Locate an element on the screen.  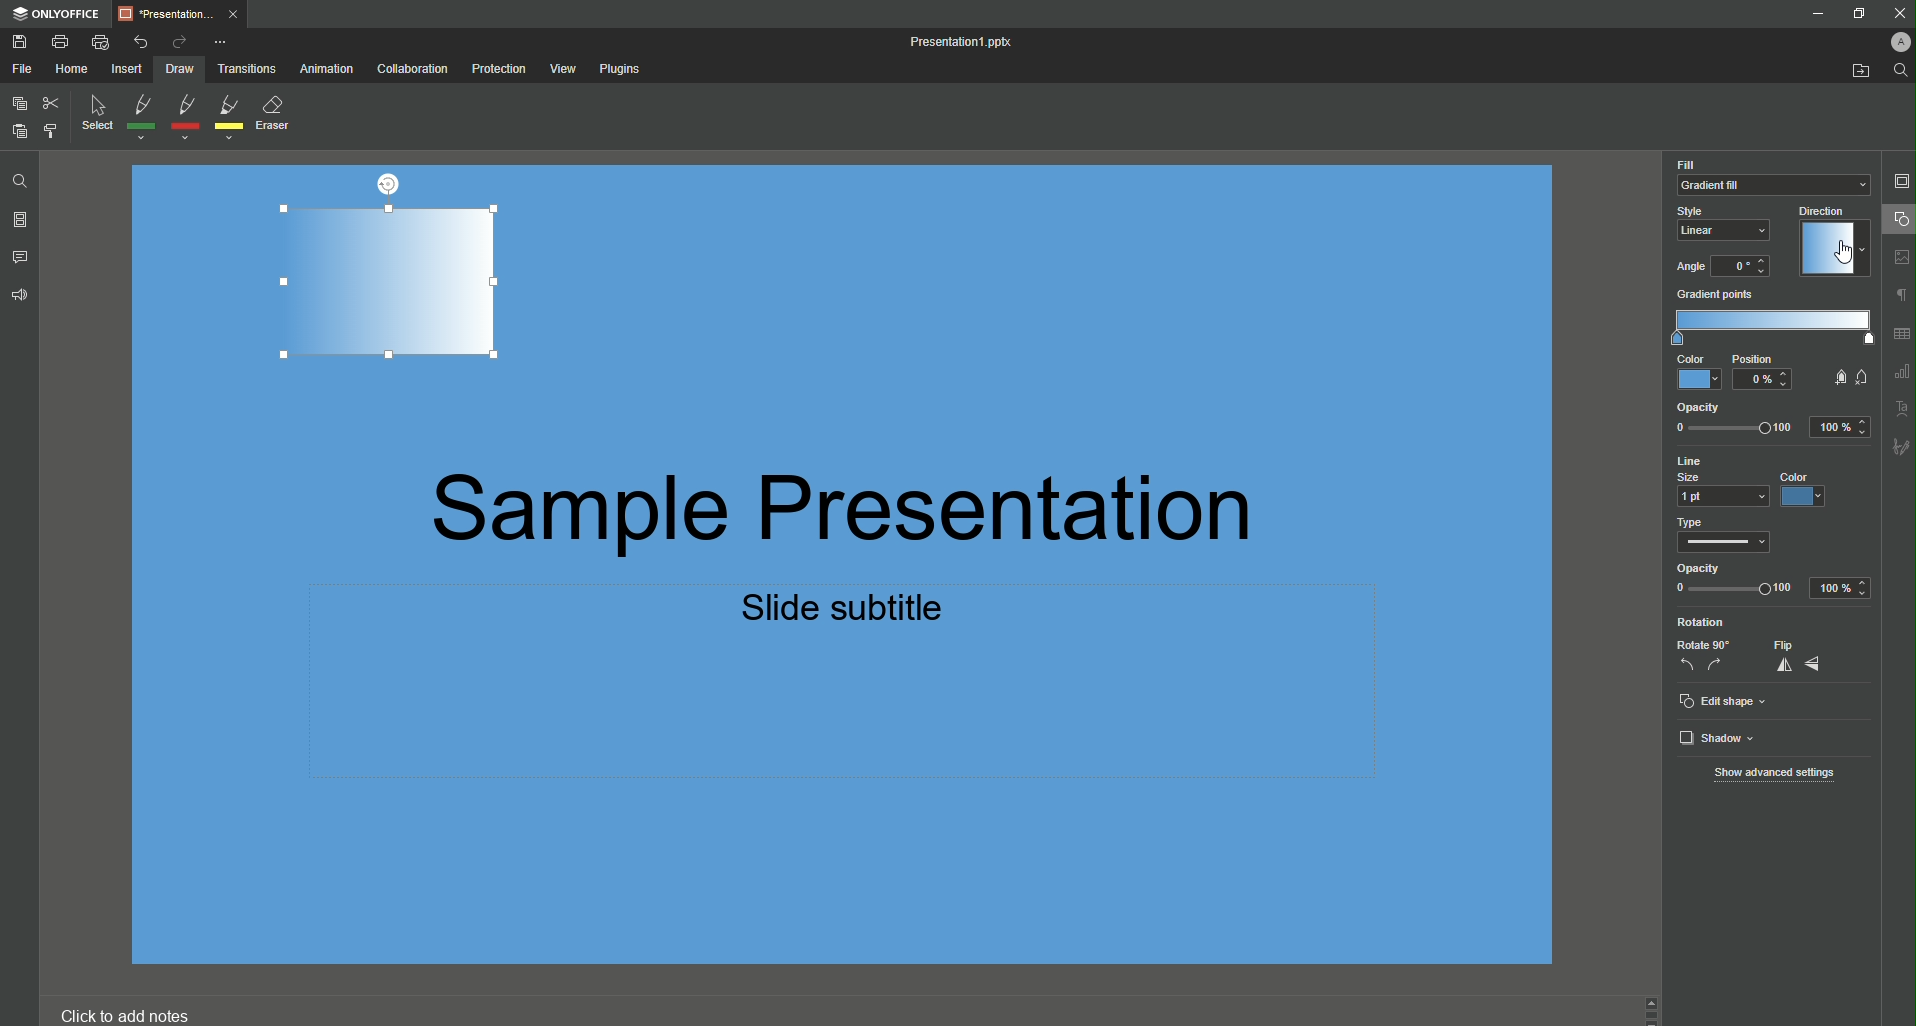
Slide Settings is located at coordinates (1901, 181).